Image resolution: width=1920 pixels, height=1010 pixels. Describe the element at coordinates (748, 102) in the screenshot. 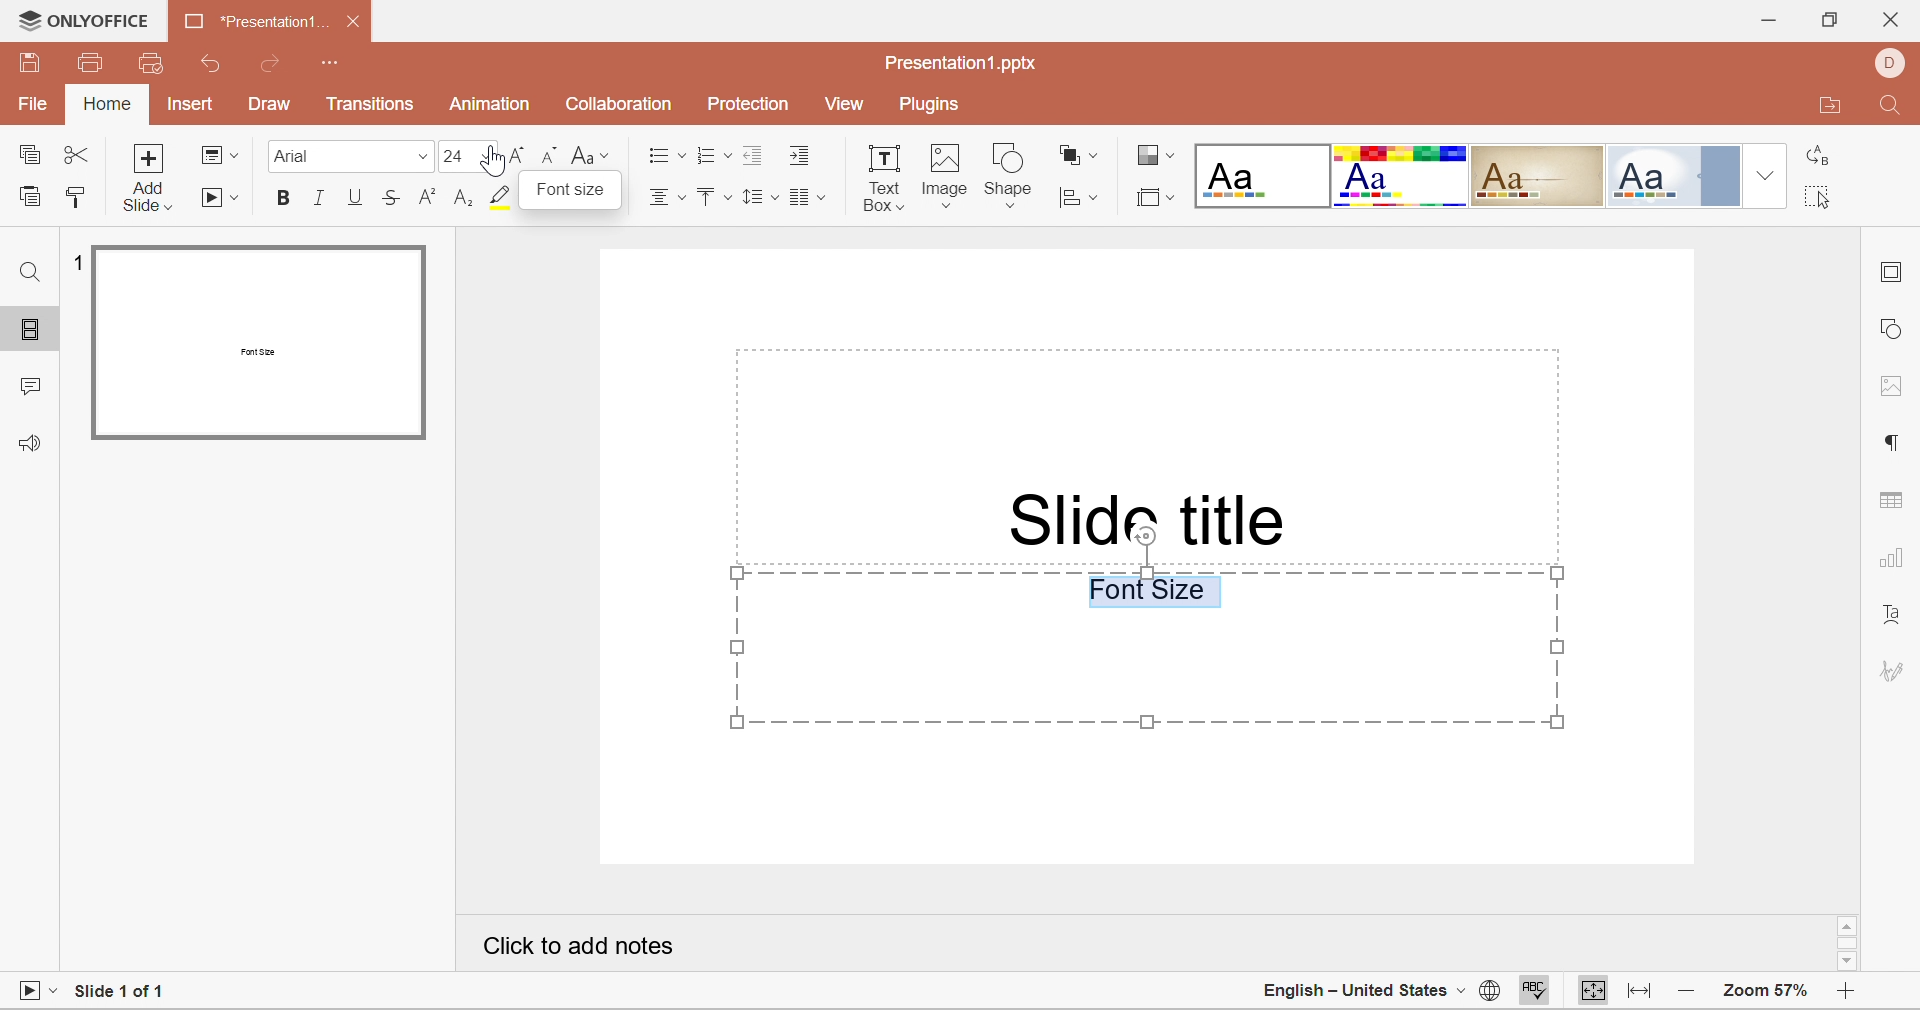

I see `Protection` at that location.